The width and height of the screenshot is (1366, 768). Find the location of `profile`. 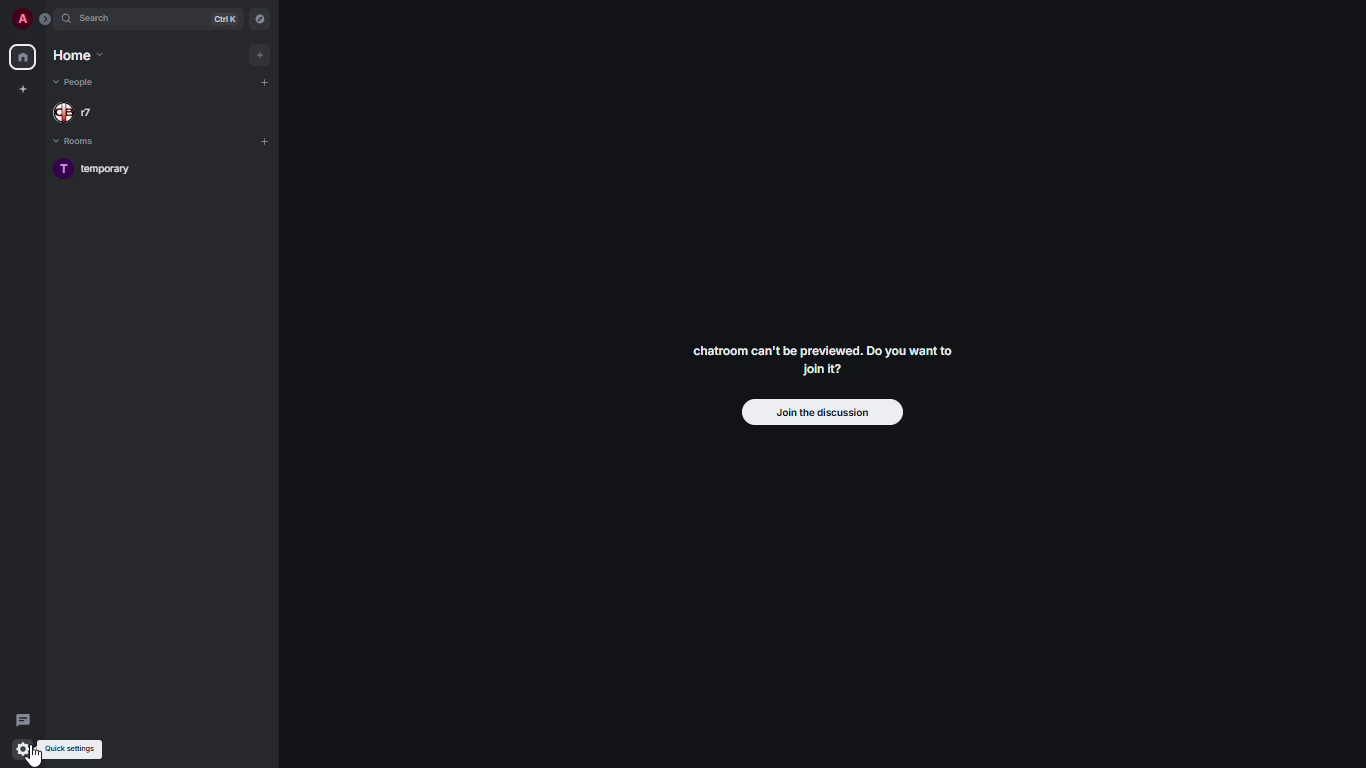

profile is located at coordinates (21, 20).